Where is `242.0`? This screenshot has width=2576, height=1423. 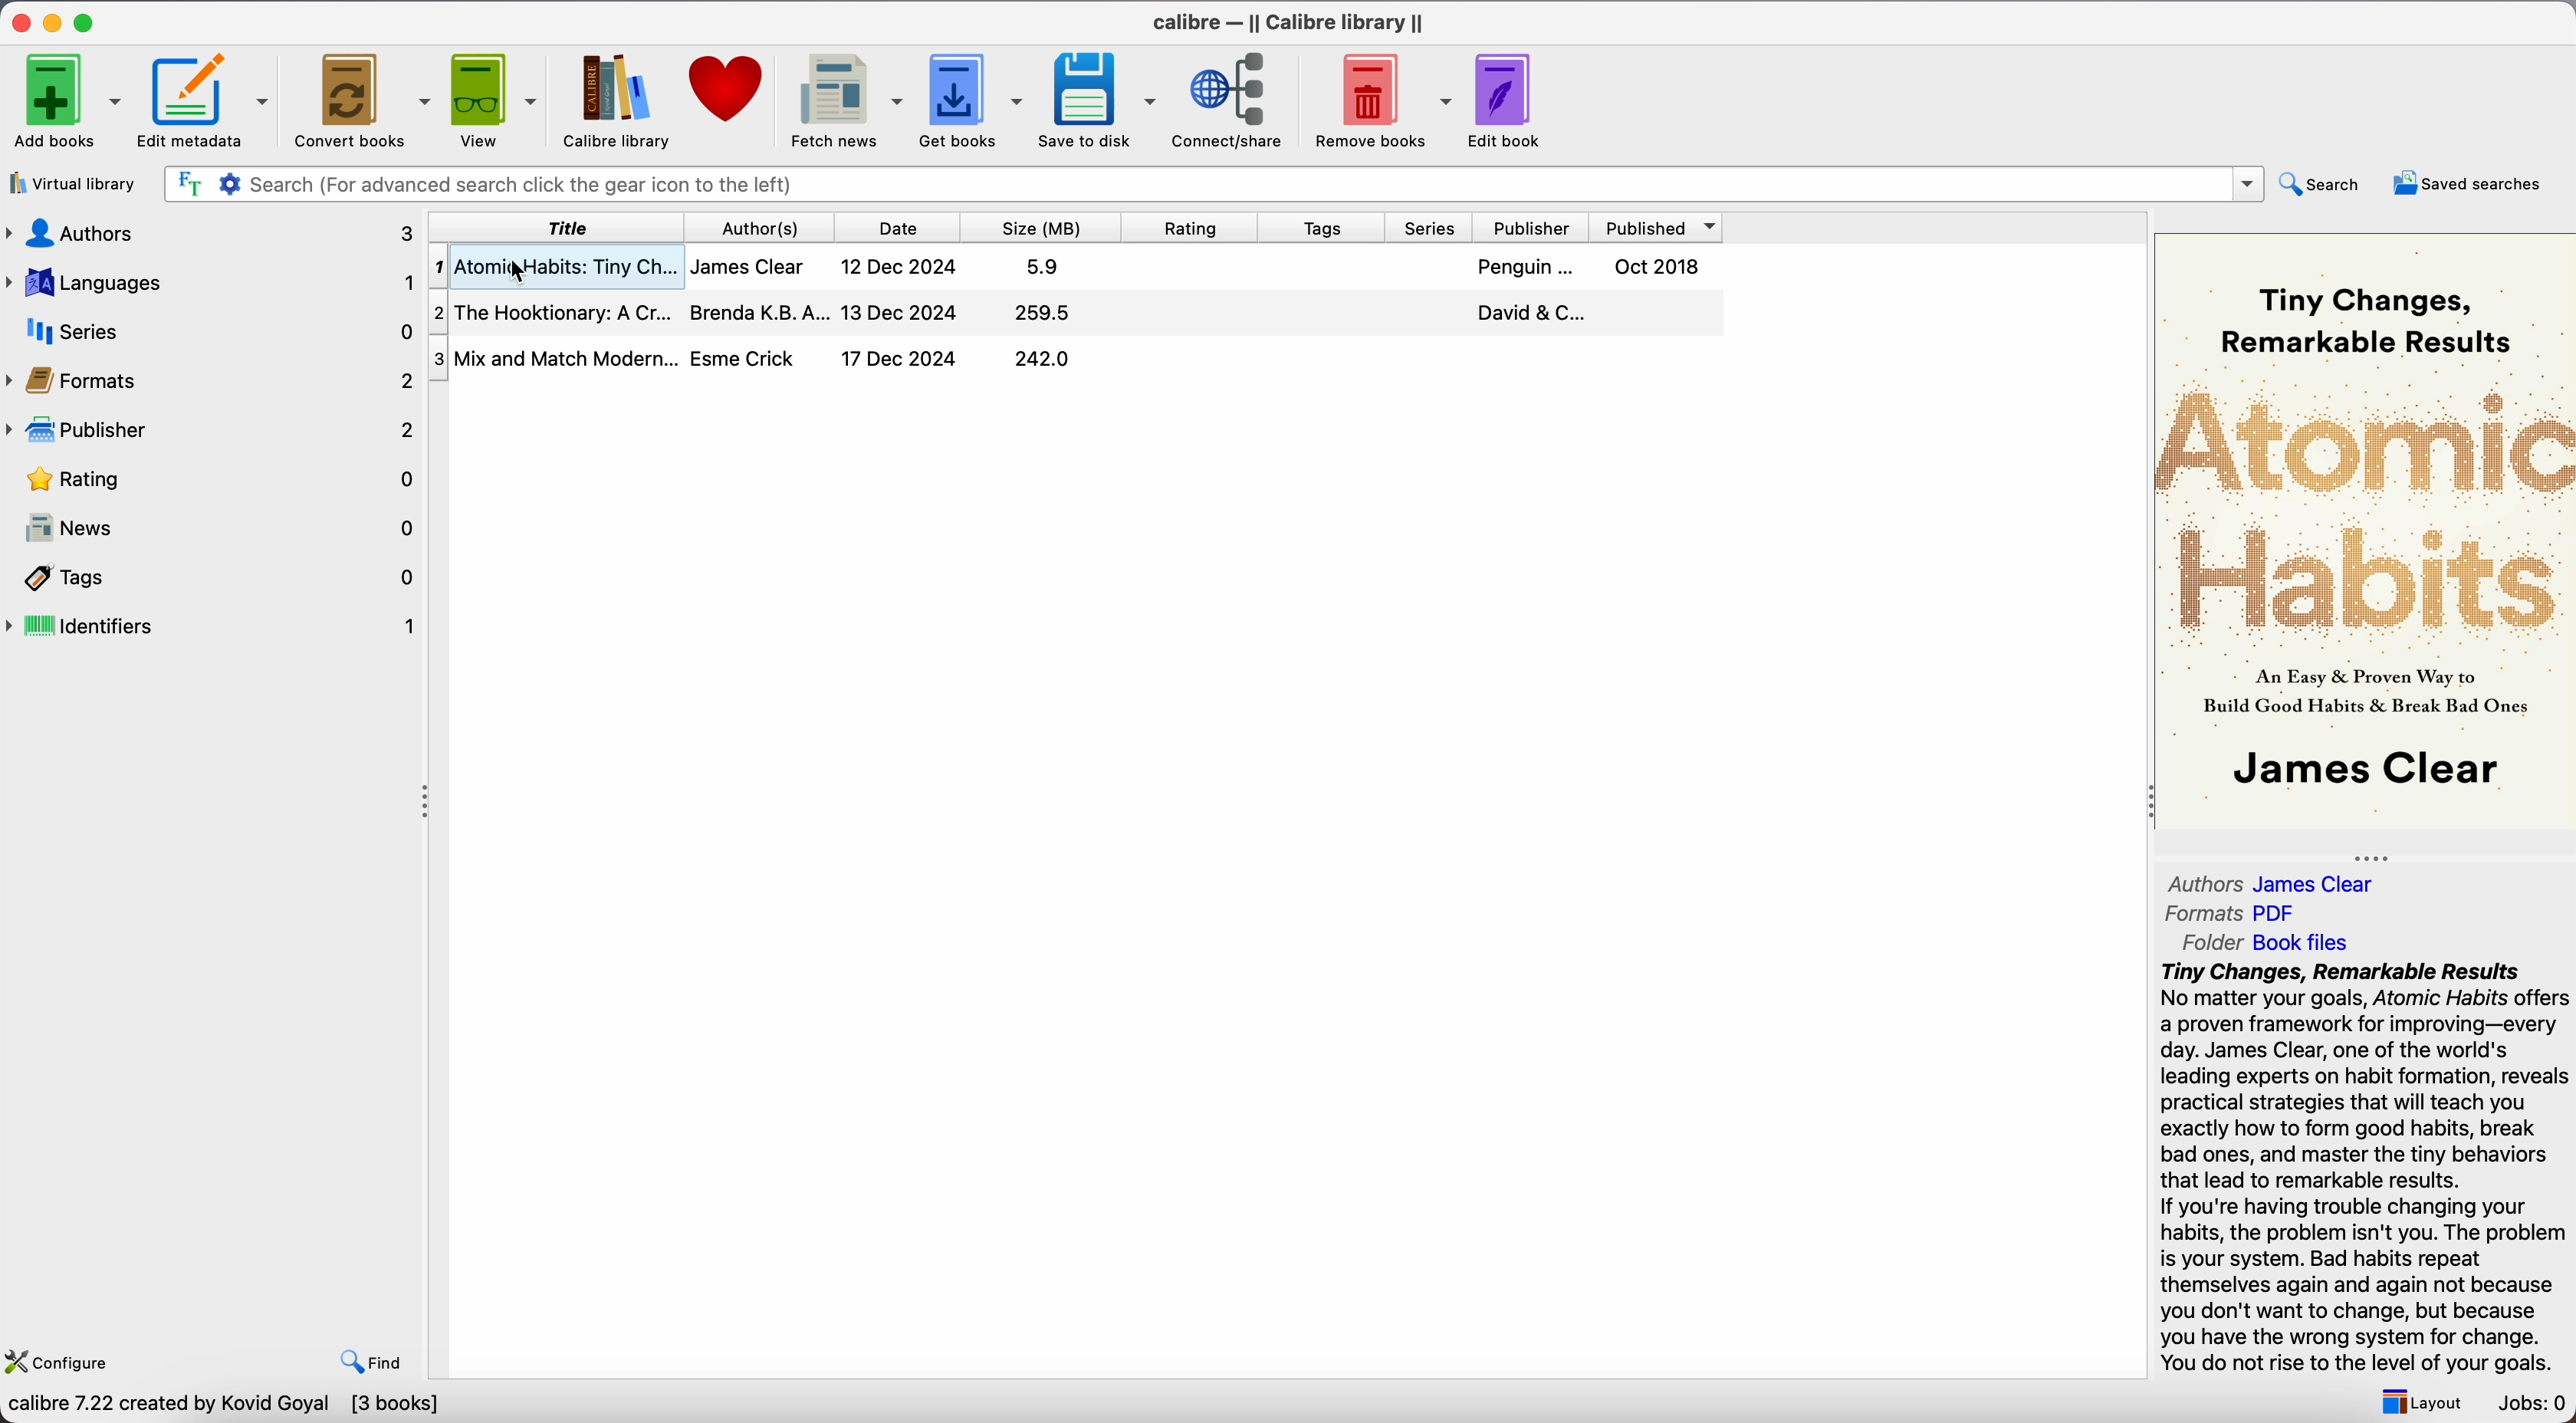
242.0 is located at coordinates (1043, 359).